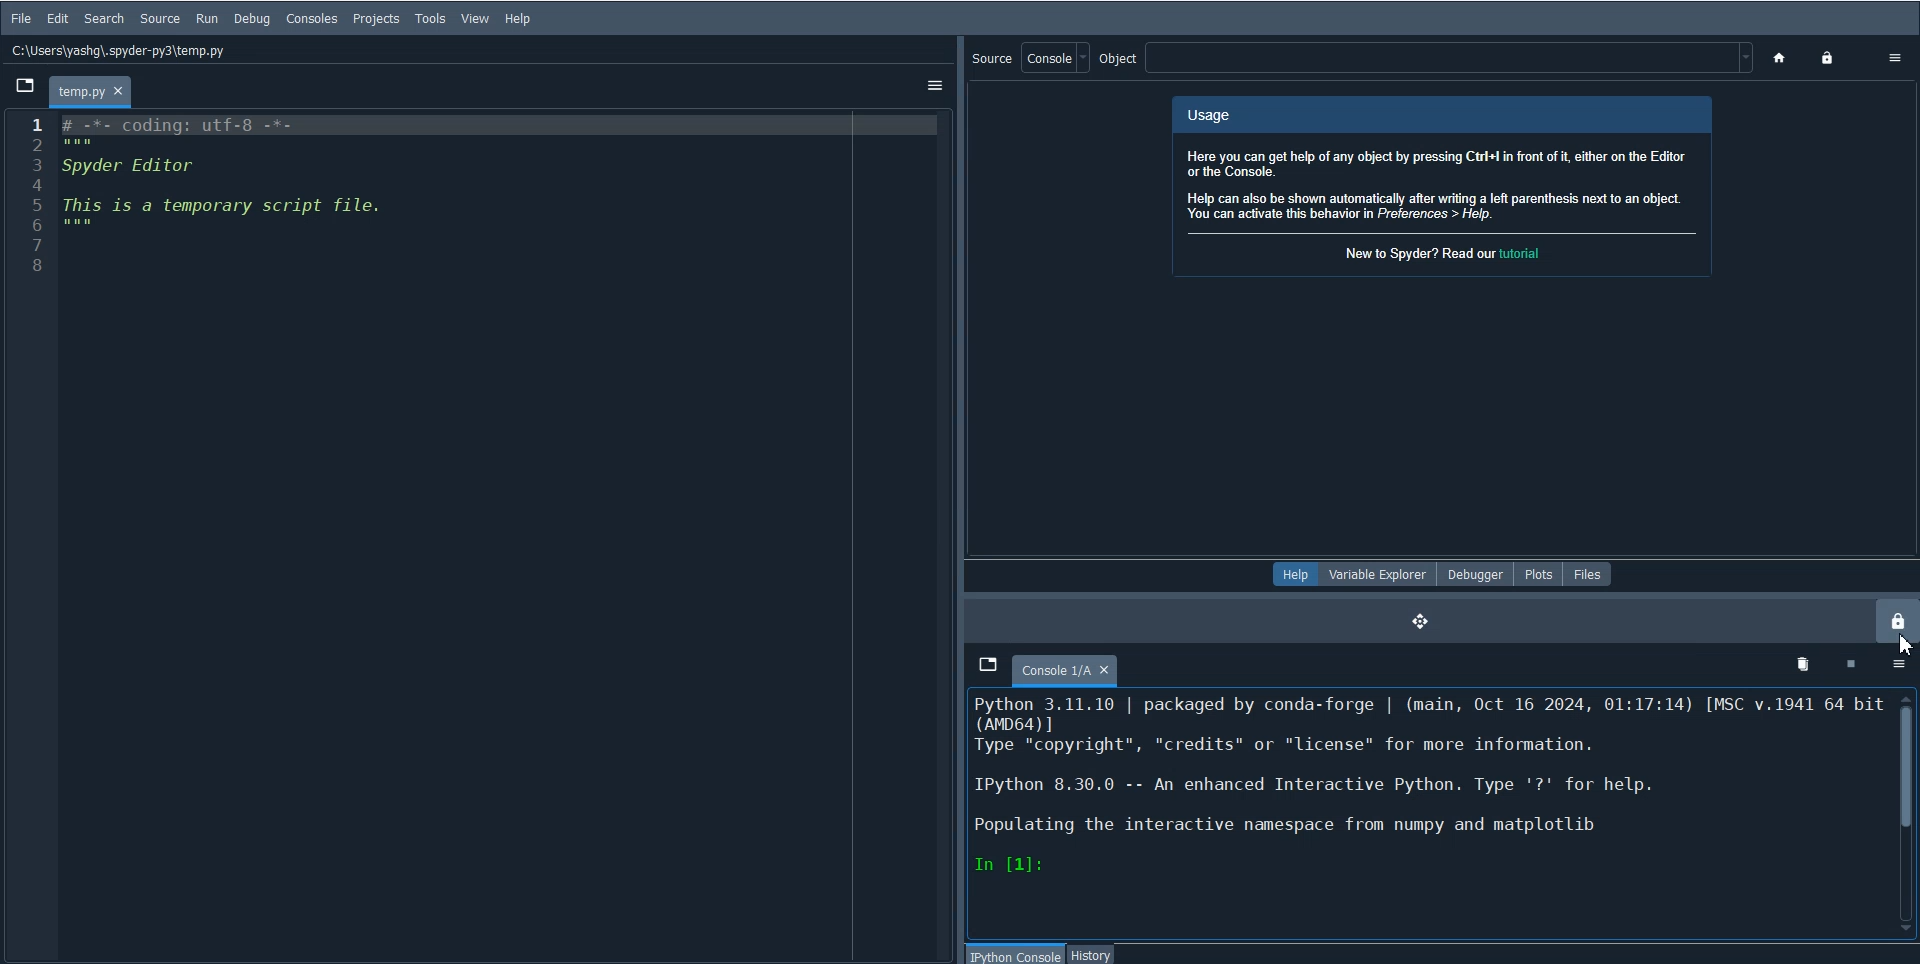 This screenshot has width=1920, height=964. What do you see at coordinates (1906, 644) in the screenshot?
I see `Cursor` at bounding box center [1906, 644].